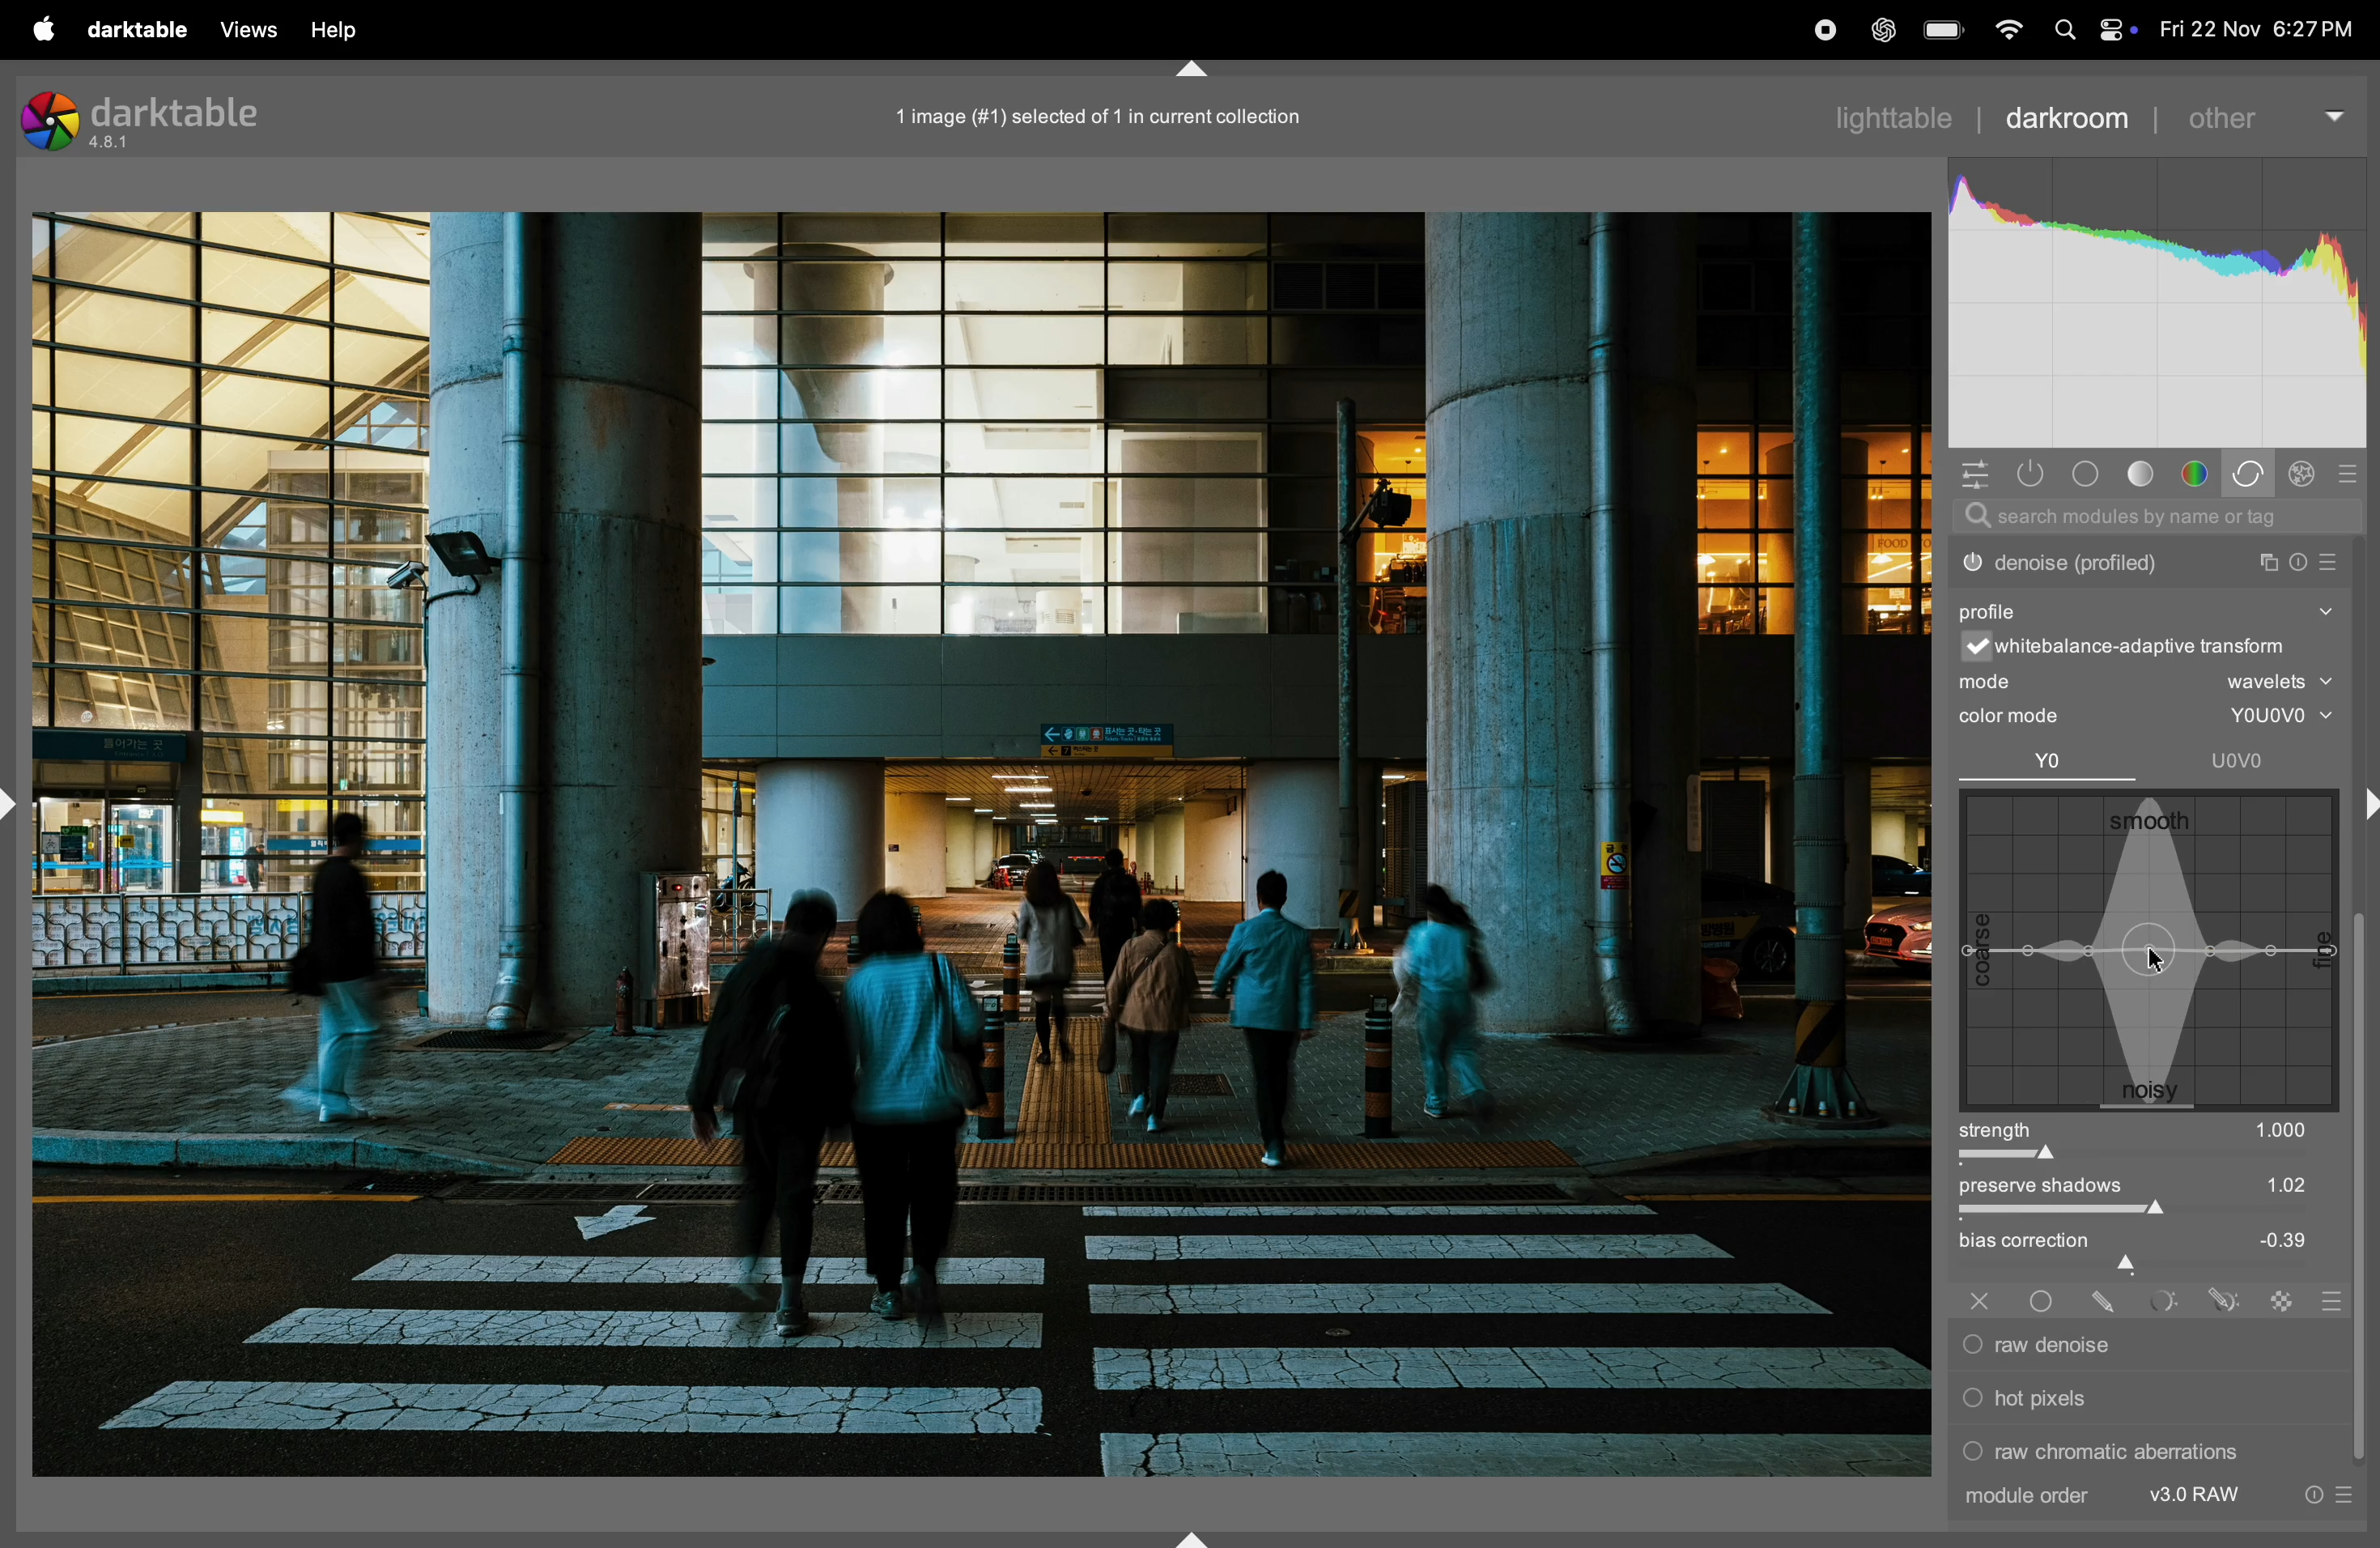 Image resolution: width=2380 pixels, height=1548 pixels. Describe the element at coordinates (1981, 1301) in the screenshot. I see `off` at that location.